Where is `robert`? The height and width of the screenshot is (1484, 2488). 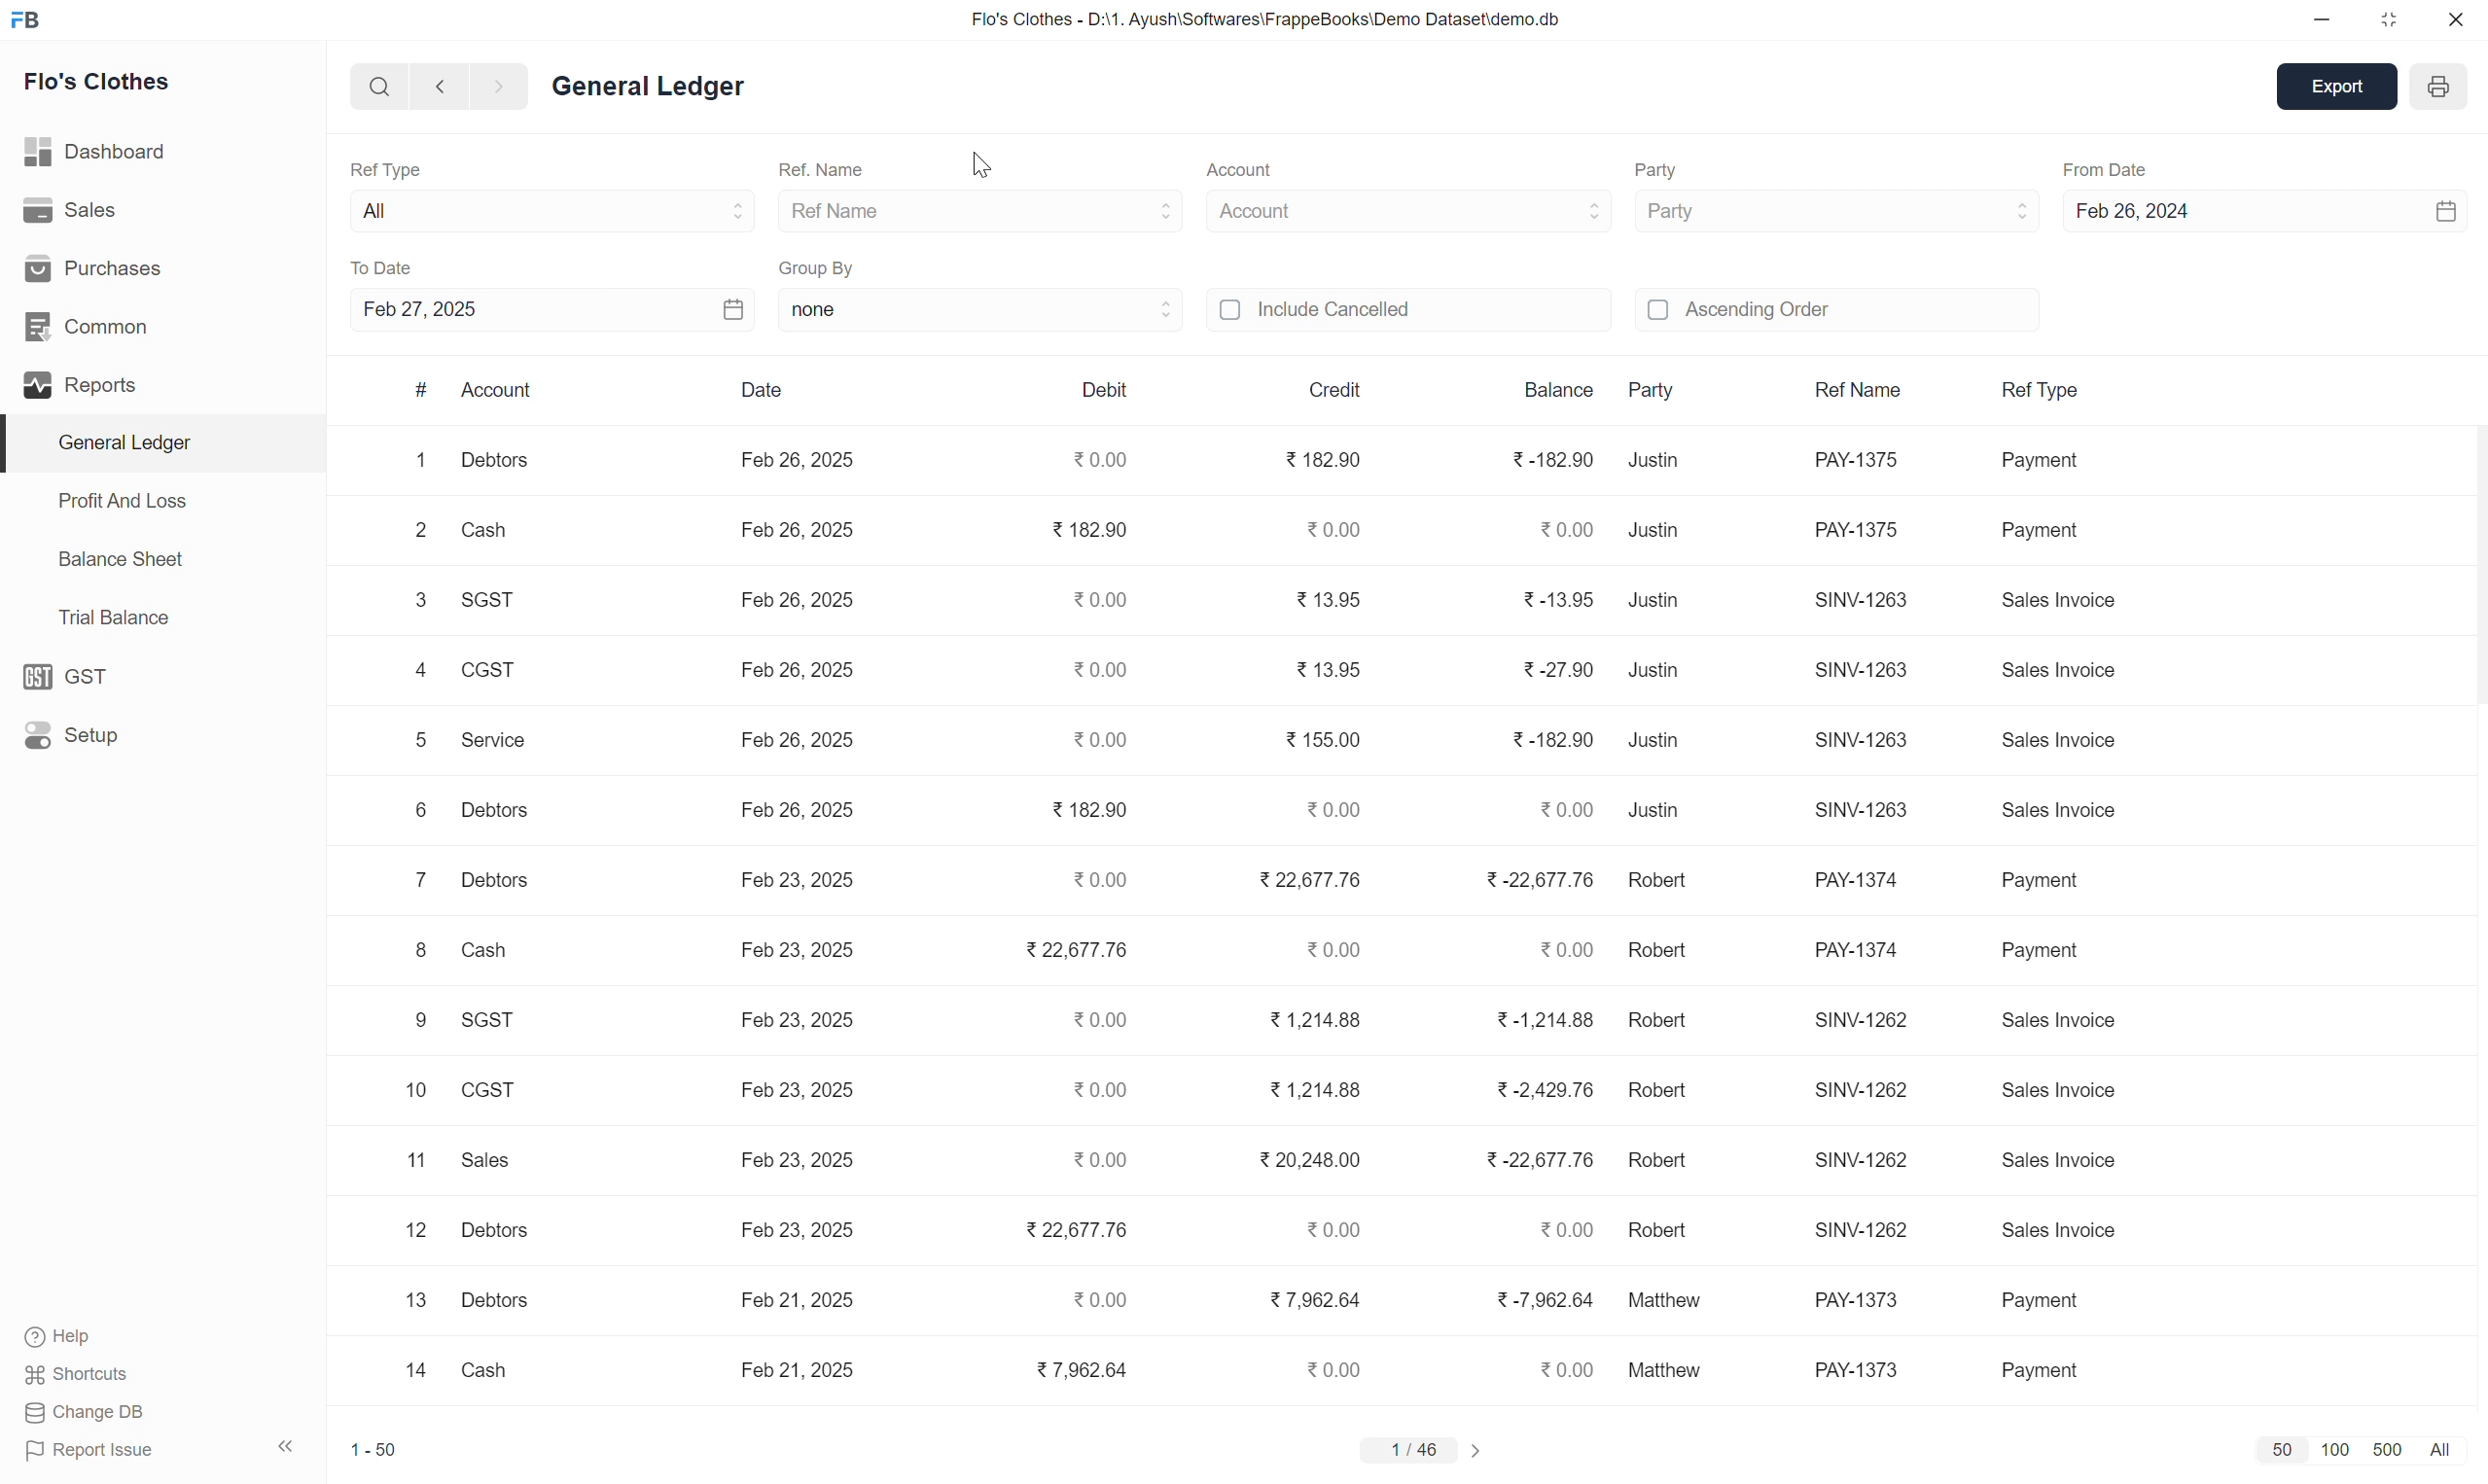
robert is located at coordinates (1665, 883).